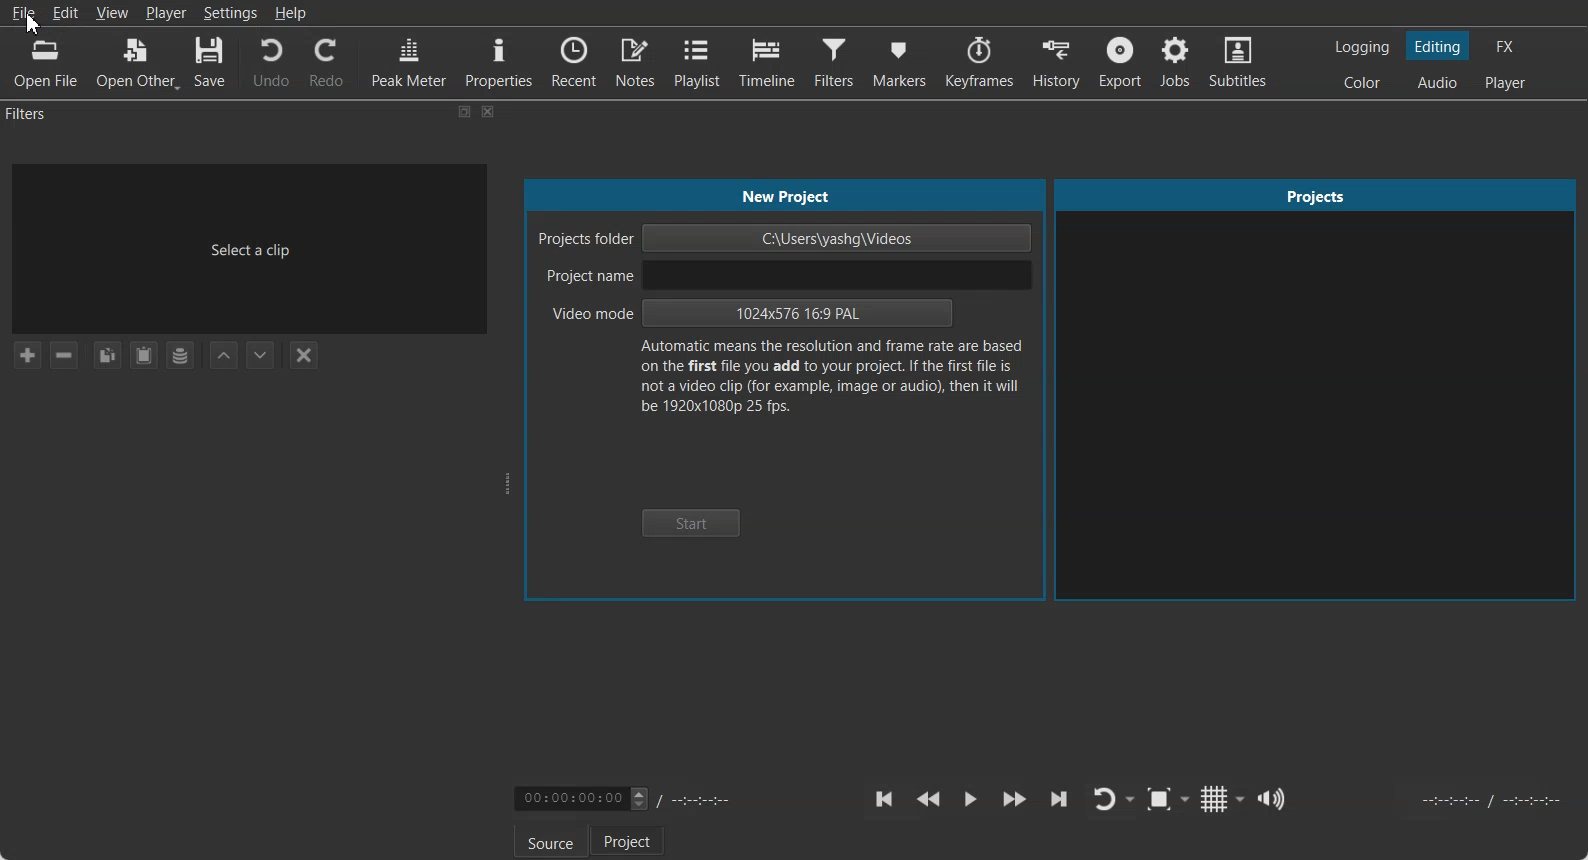 The width and height of the screenshot is (1588, 860). What do you see at coordinates (698, 61) in the screenshot?
I see `Playlist` at bounding box center [698, 61].